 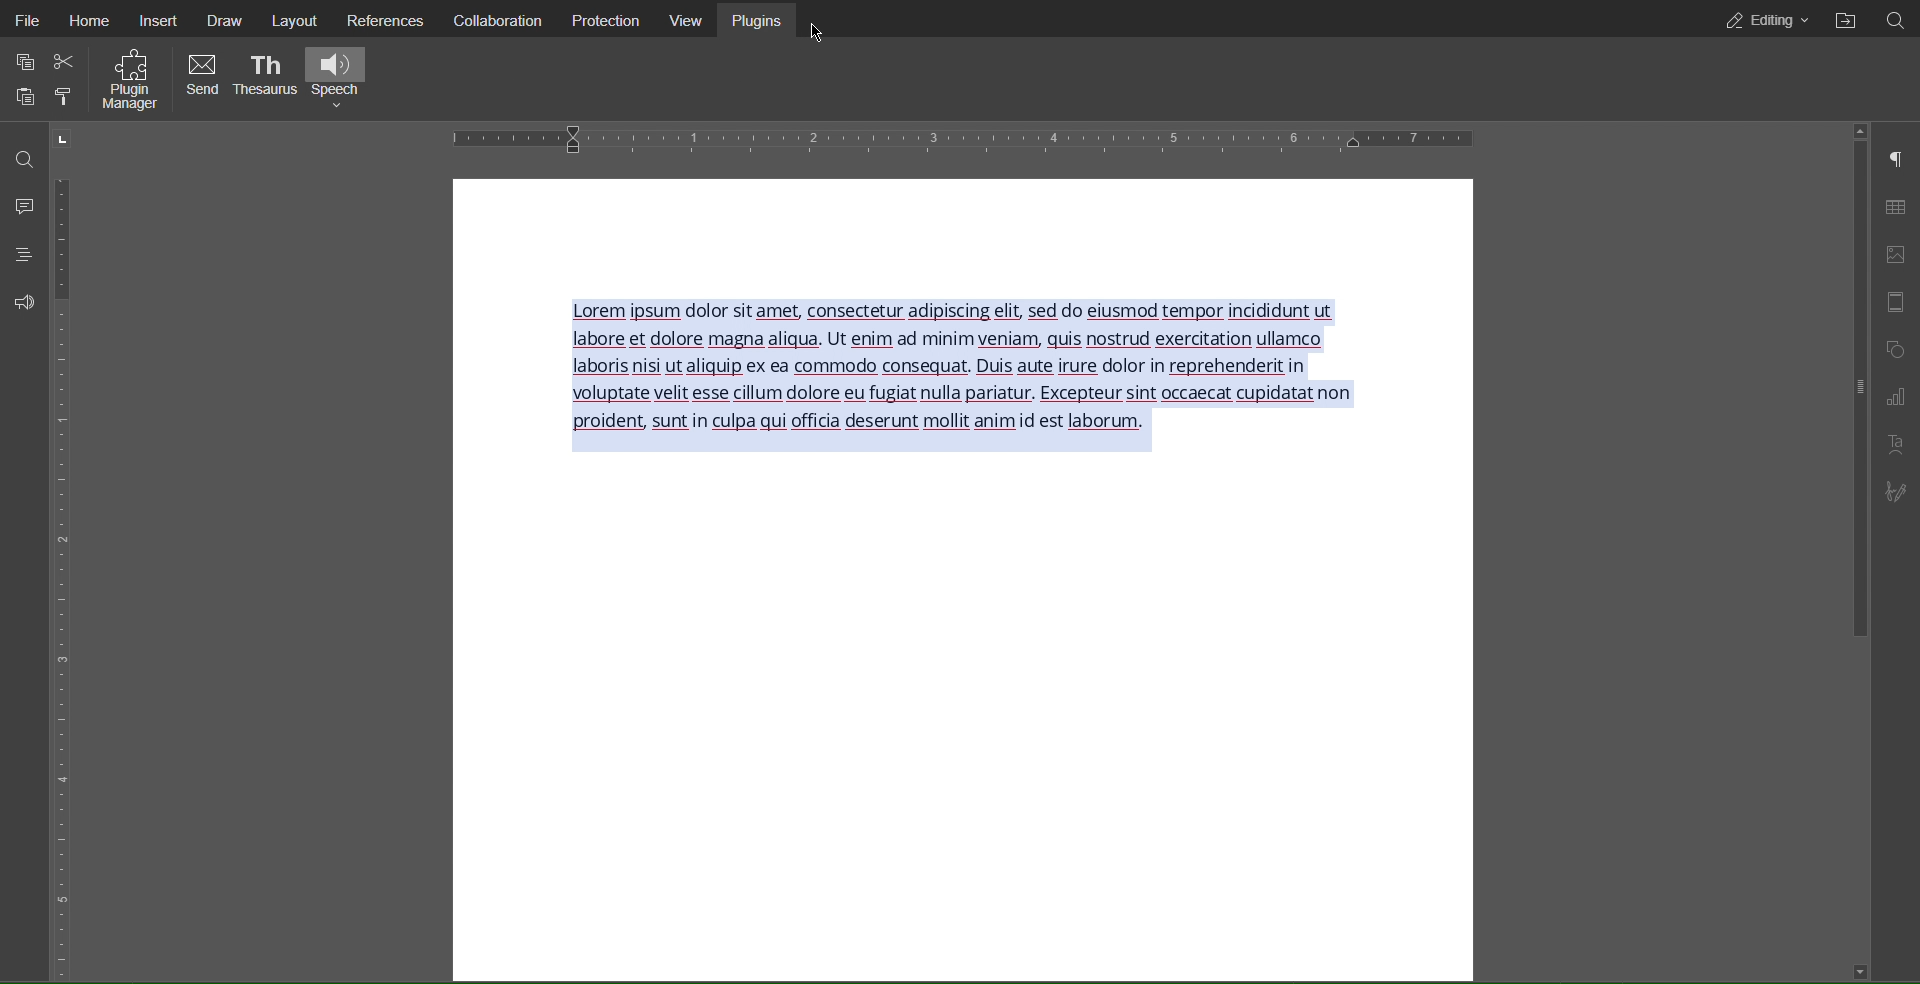 I want to click on Paragraph Settings, so click(x=1897, y=158).